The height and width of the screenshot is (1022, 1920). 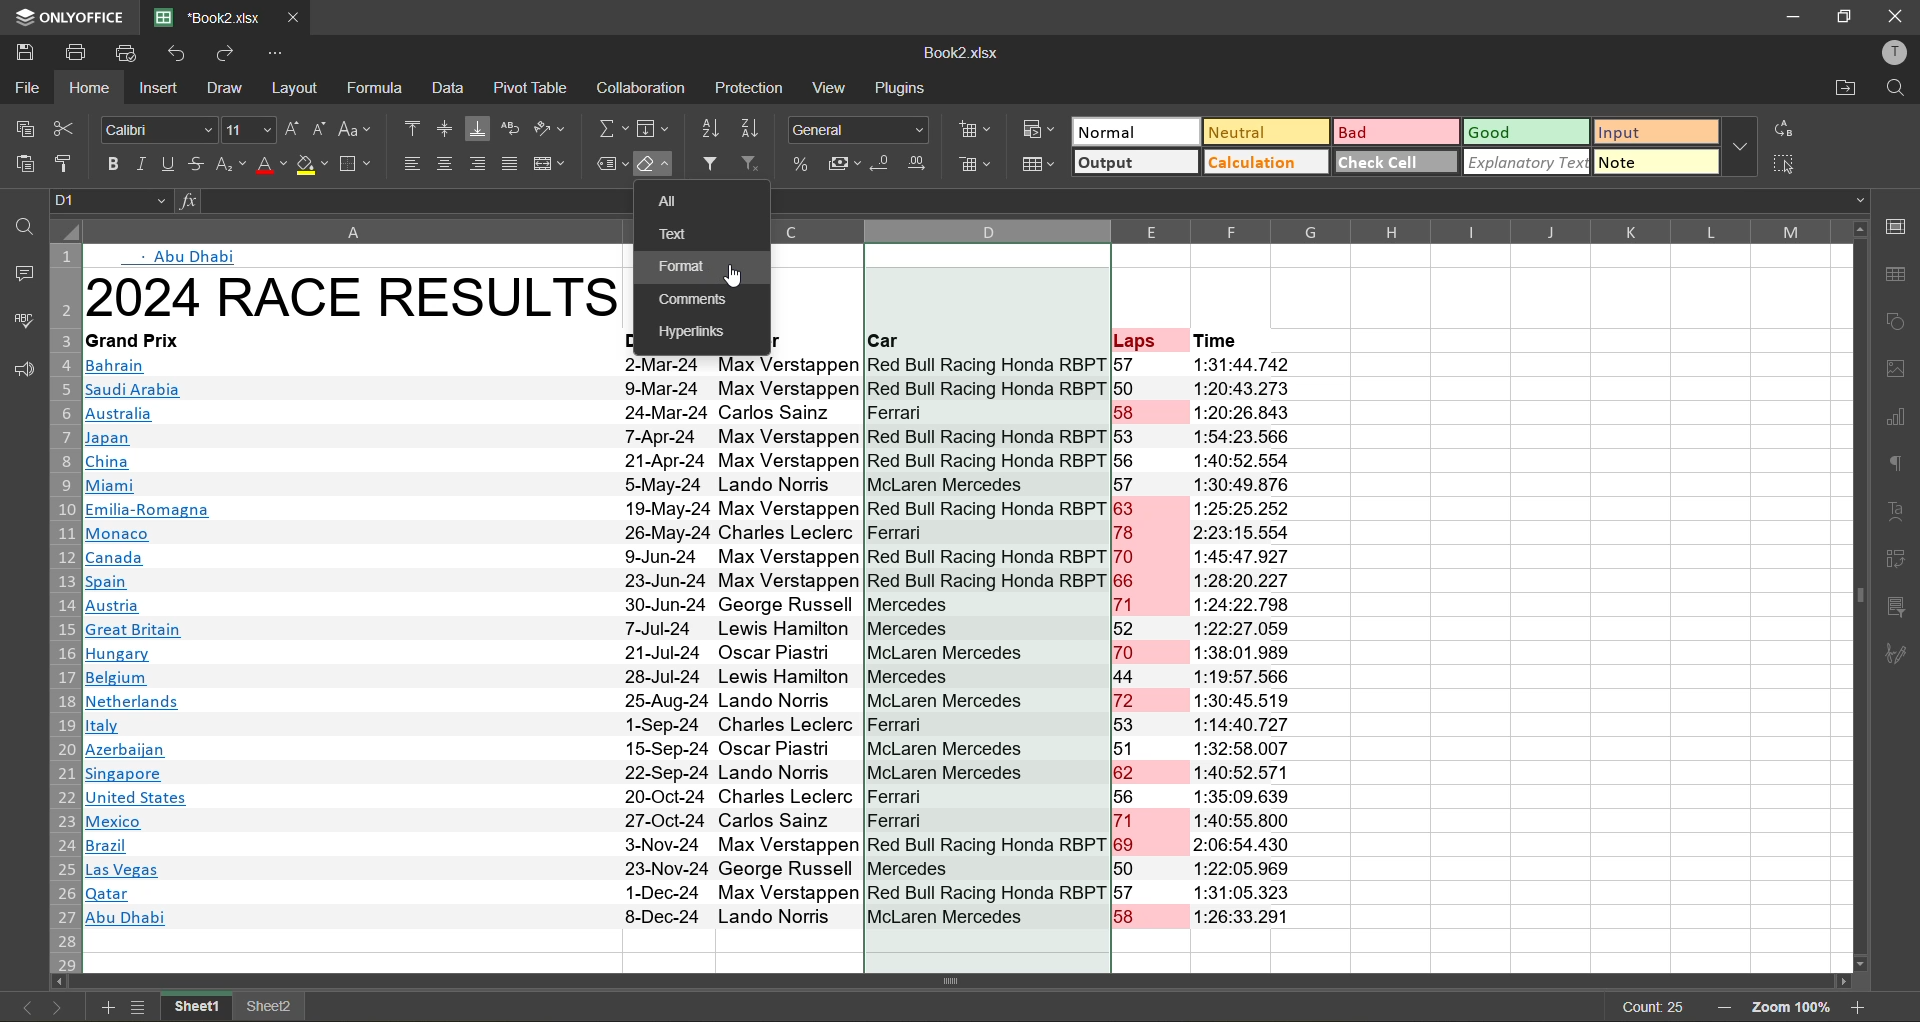 I want to click on |Ssaudi Arabia 9-Mar-24 Max Verstappen Red Bull Racing Honda RBPT 50 1:20:43.273, so click(x=688, y=388).